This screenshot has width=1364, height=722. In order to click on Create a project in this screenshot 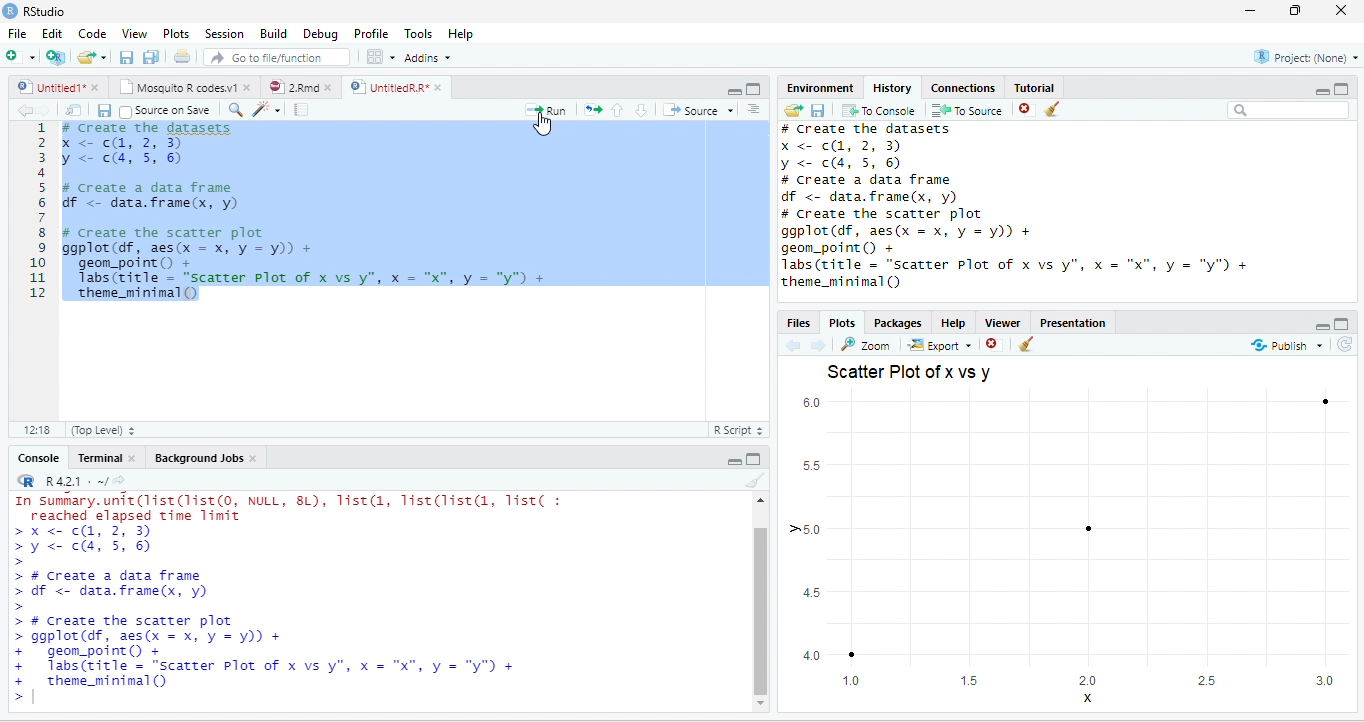, I will do `click(57, 55)`.